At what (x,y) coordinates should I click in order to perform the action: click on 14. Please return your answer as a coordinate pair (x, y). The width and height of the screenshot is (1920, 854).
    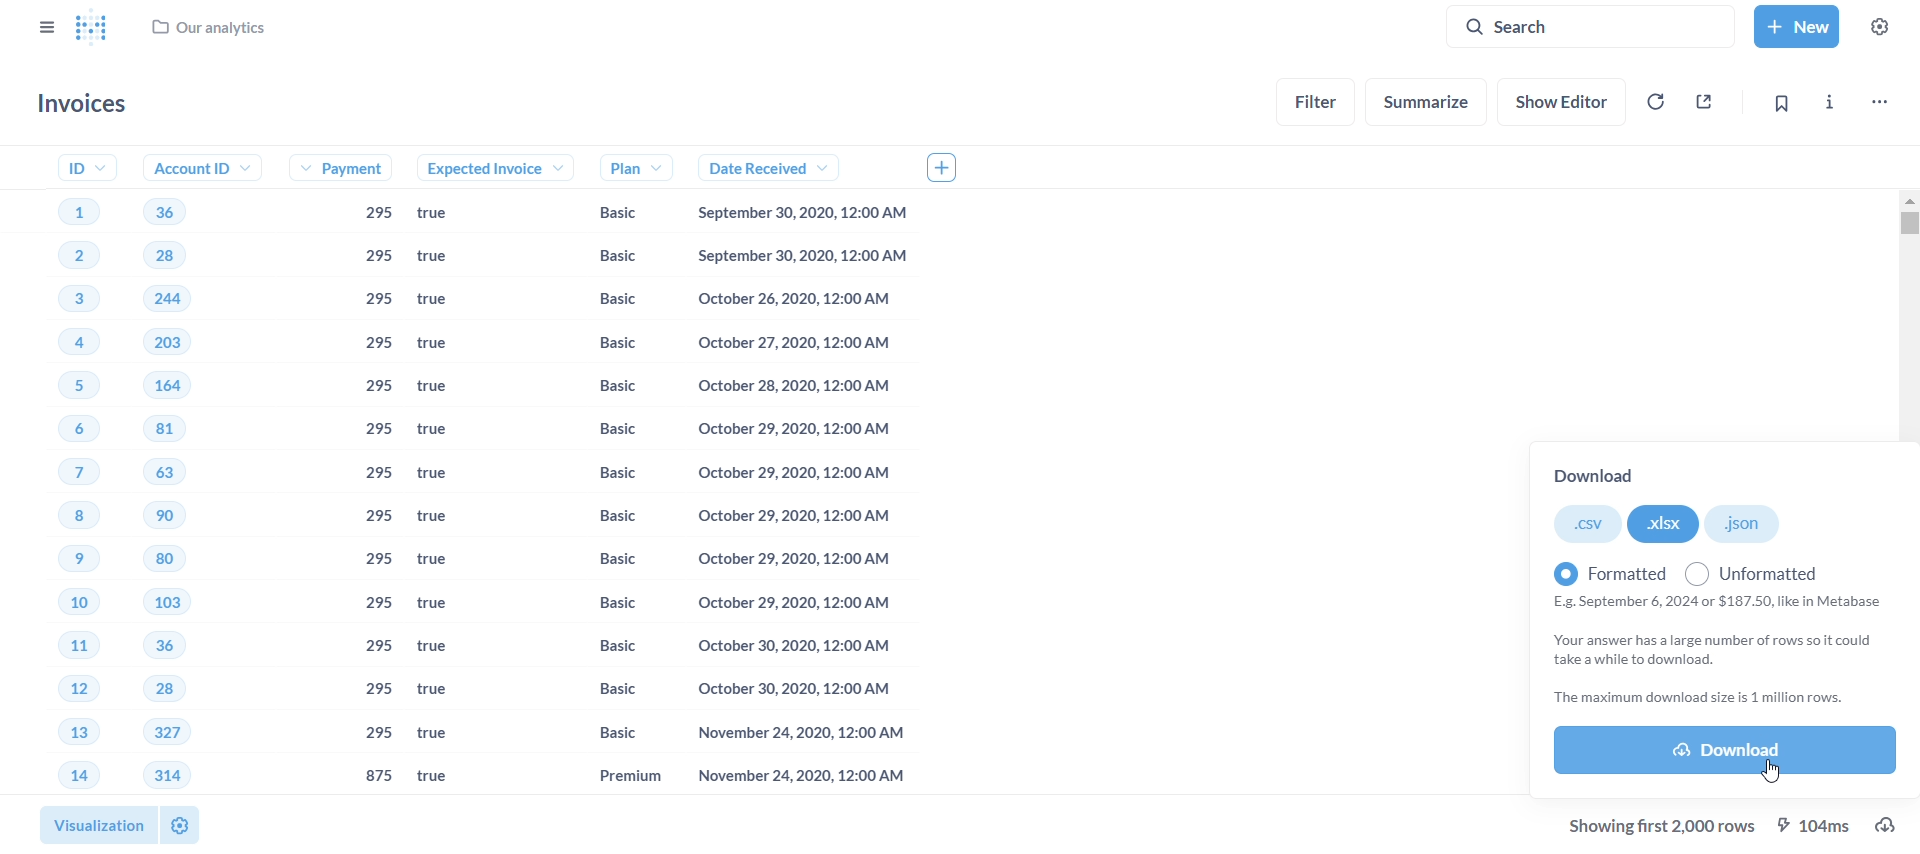
    Looking at the image, I should click on (64, 776).